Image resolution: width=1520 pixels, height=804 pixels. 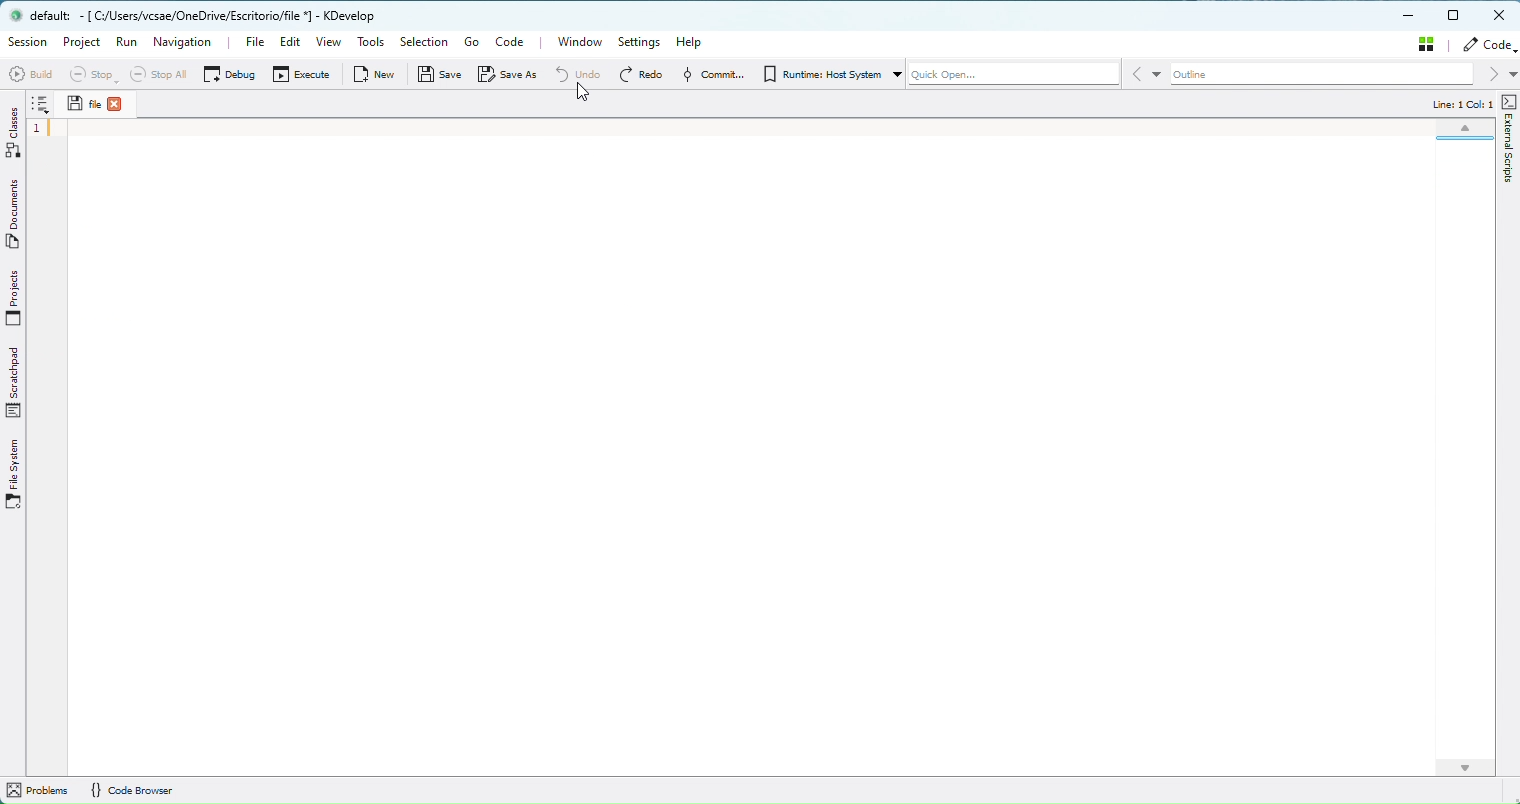 What do you see at coordinates (585, 71) in the screenshot?
I see `Undo` at bounding box center [585, 71].